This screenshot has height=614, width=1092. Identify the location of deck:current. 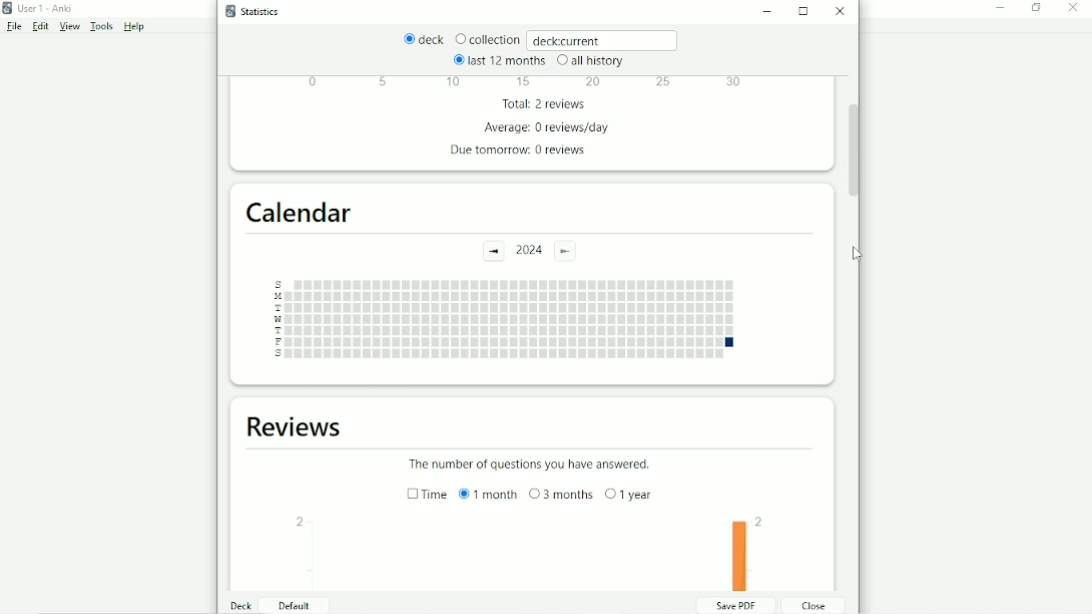
(604, 39).